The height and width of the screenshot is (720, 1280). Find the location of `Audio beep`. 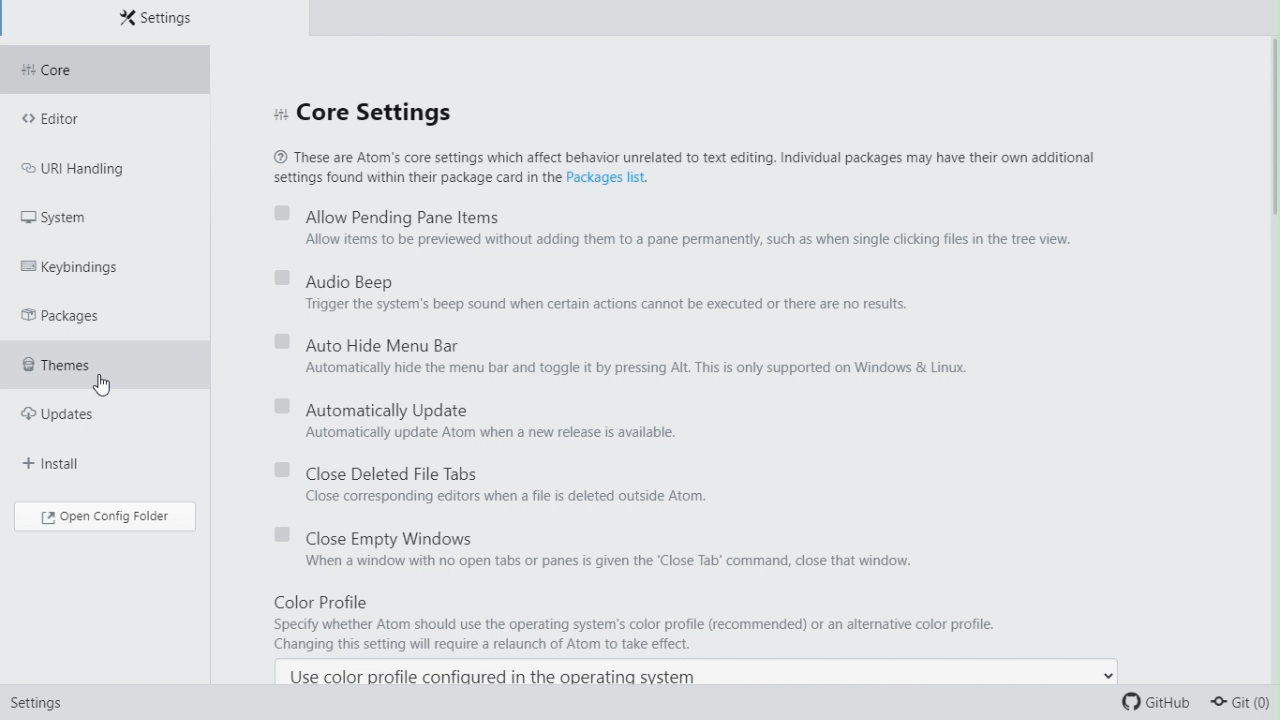

Audio beep is located at coordinates (598, 278).